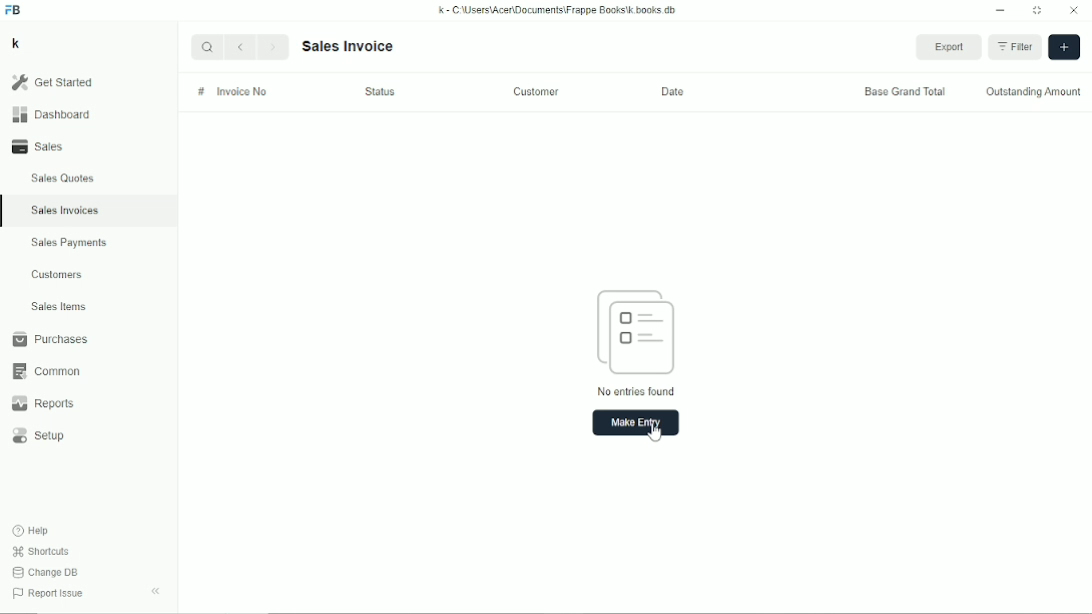  Describe the element at coordinates (45, 573) in the screenshot. I see `Change DB` at that location.